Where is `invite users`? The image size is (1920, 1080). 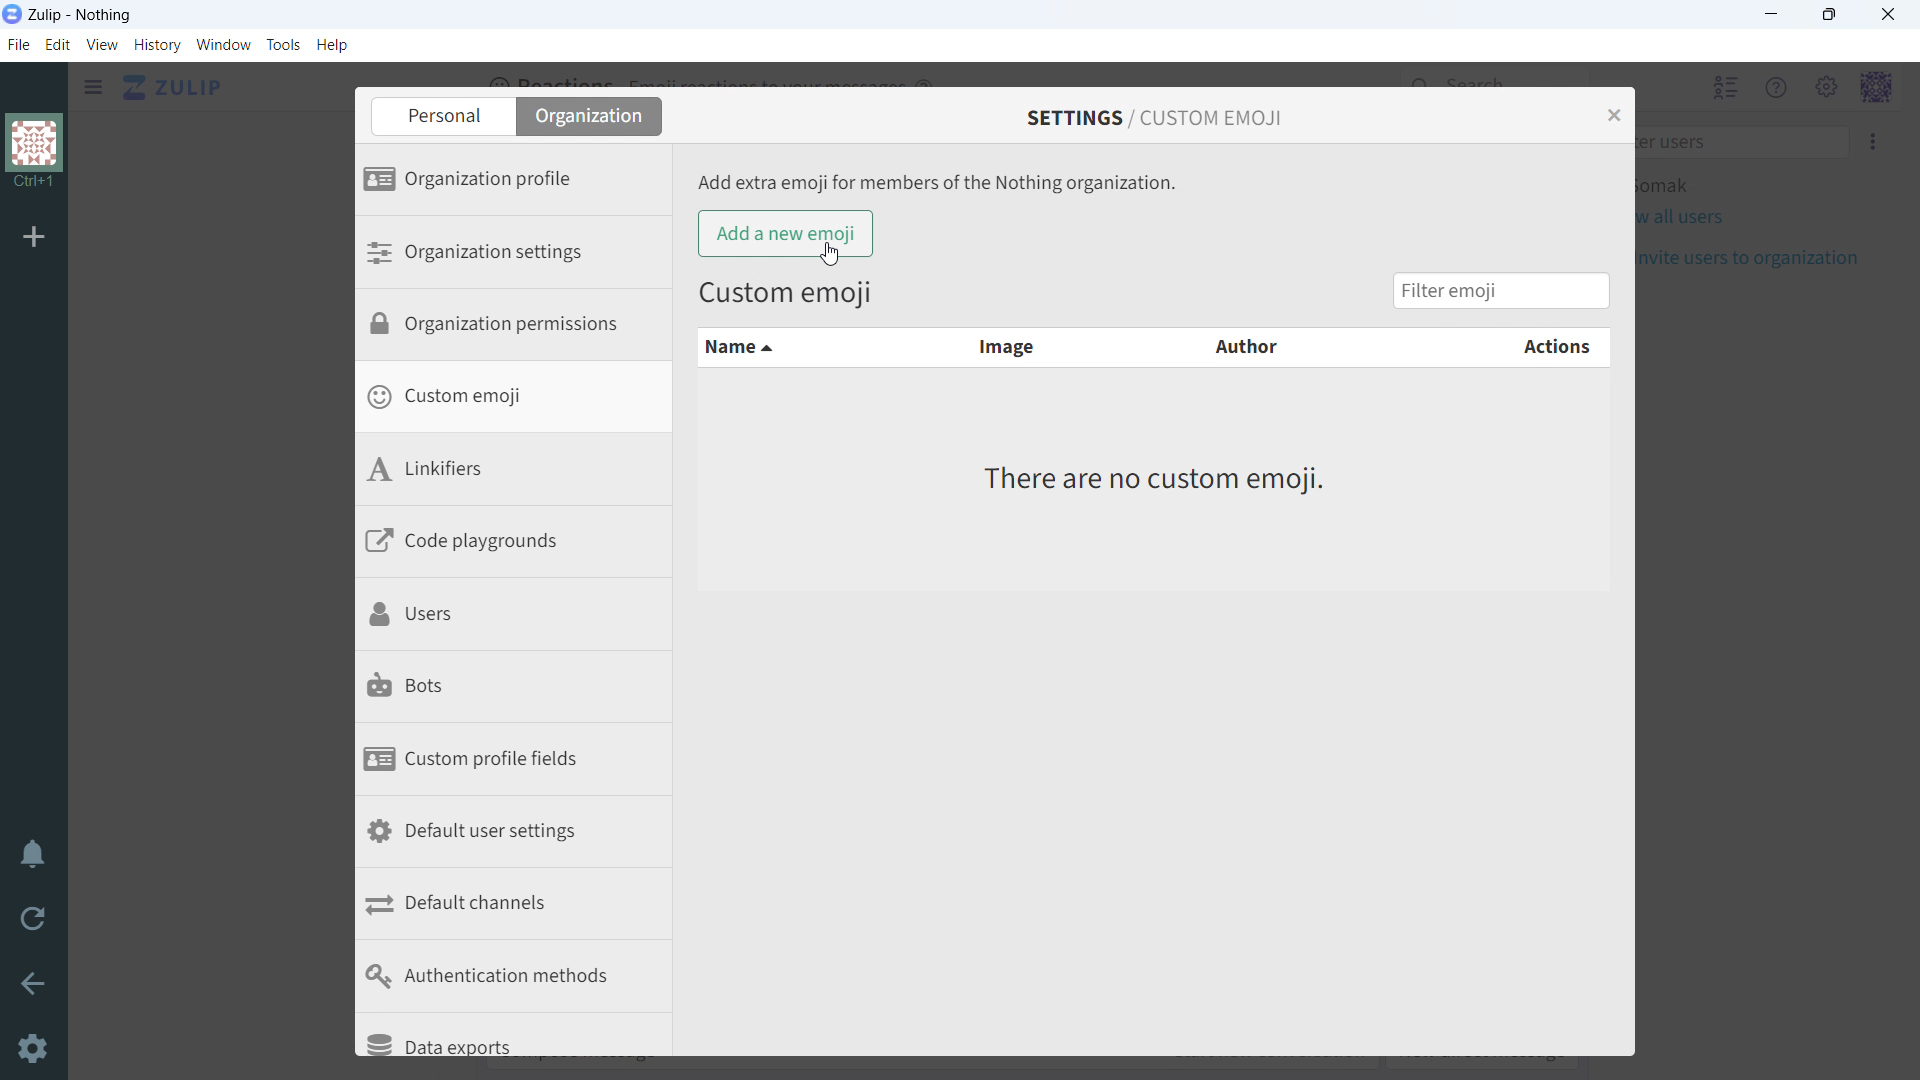 invite users is located at coordinates (1754, 258).